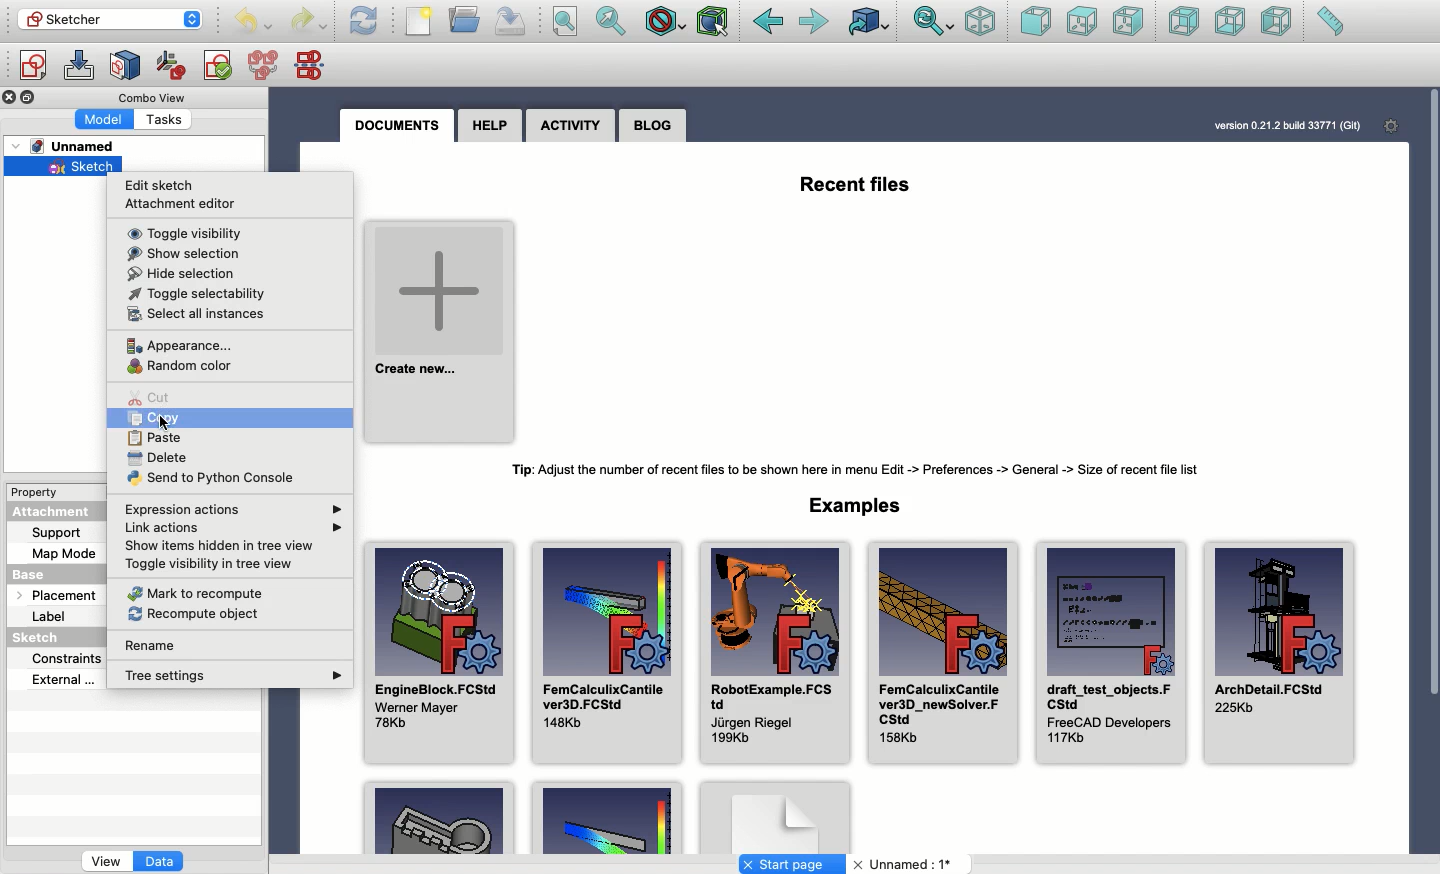 Image resolution: width=1440 pixels, height=874 pixels. Describe the element at coordinates (1385, 125) in the screenshot. I see `Settings` at that location.